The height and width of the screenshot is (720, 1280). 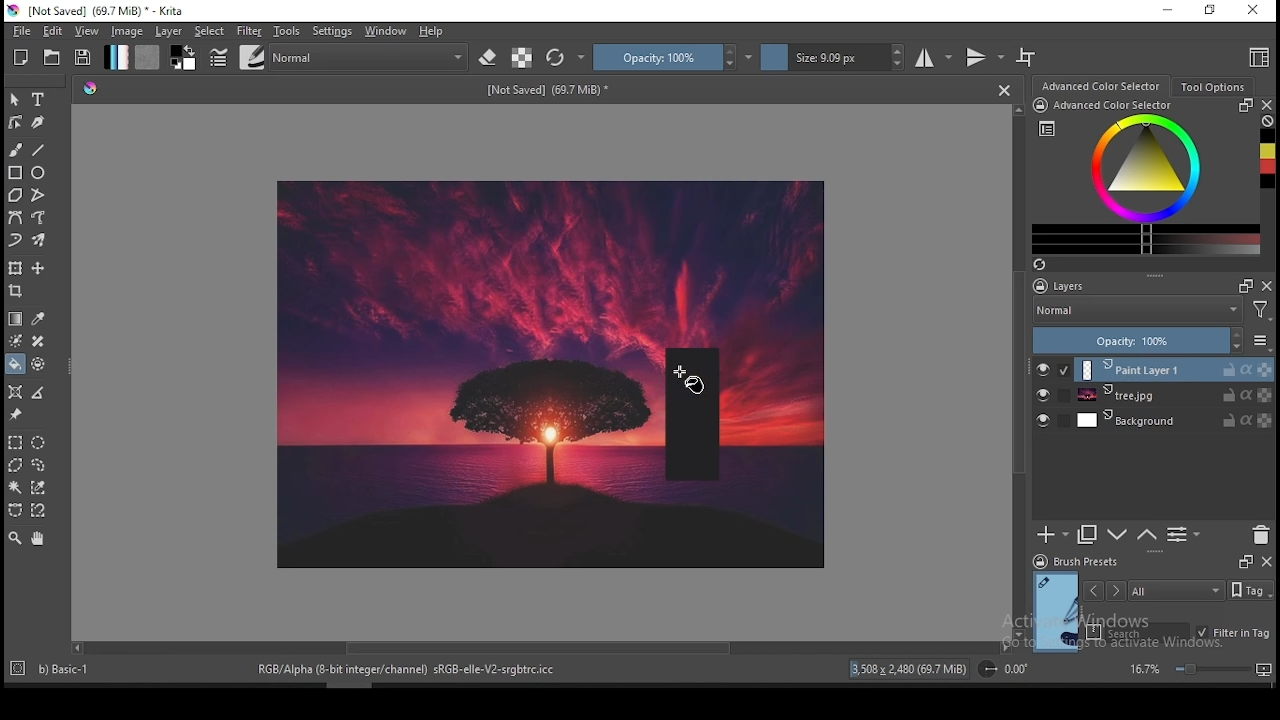 I want to click on layer visibility on/off, so click(x=1043, y=419).